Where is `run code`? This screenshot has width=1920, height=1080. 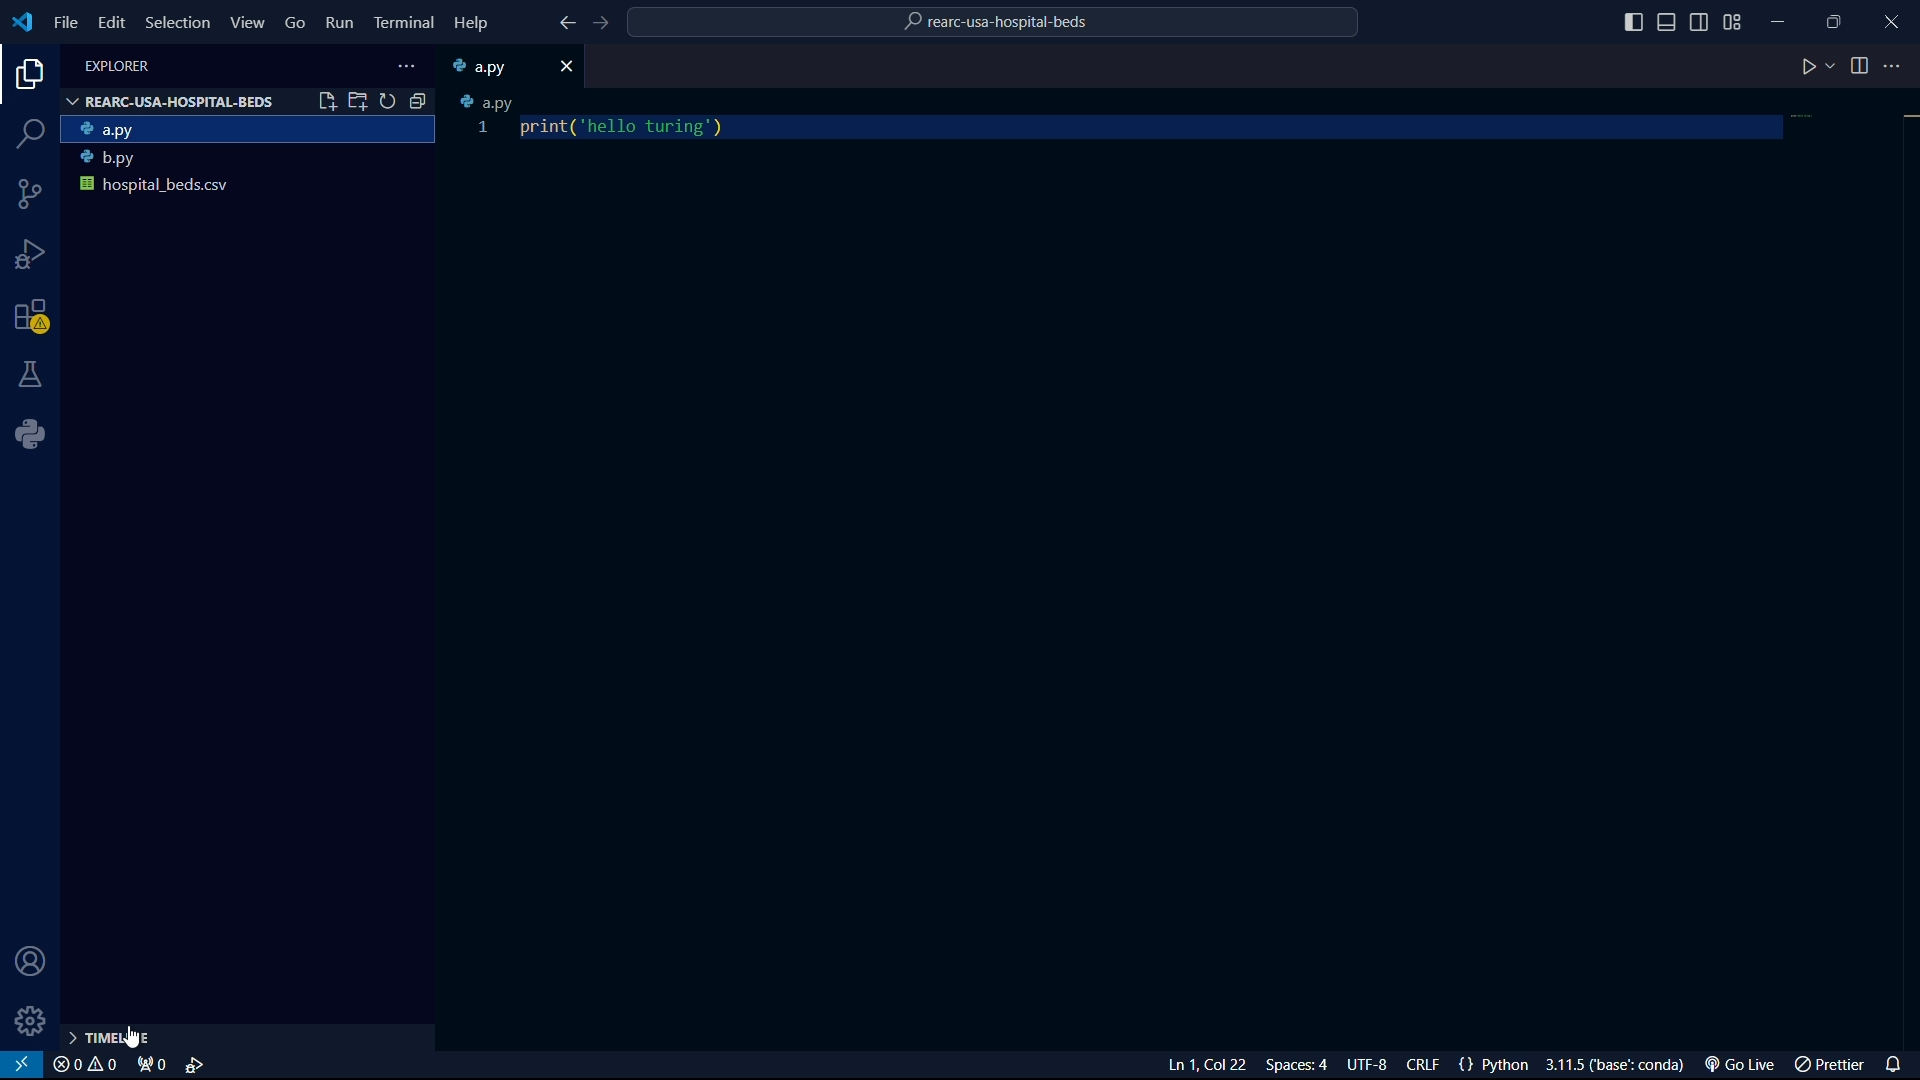 run code is located at coordinates (1807, 68).